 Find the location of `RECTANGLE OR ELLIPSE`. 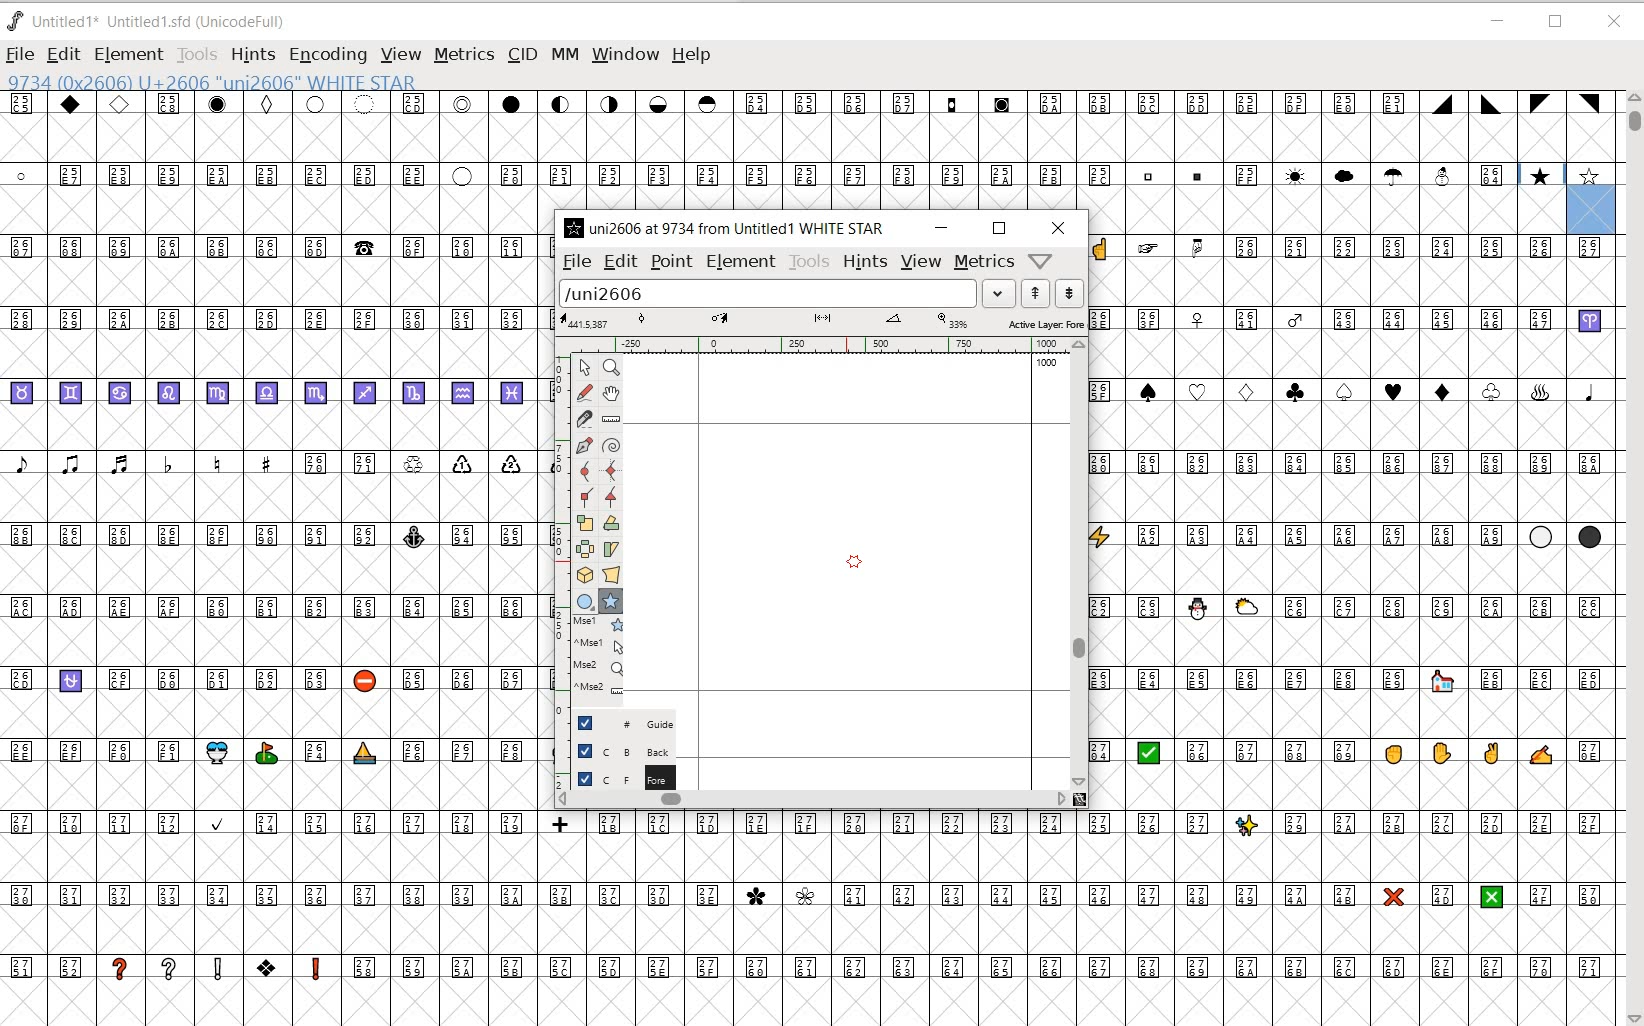

RECTANGLE OR ELLIPSE is located at coordinates (587, 602).